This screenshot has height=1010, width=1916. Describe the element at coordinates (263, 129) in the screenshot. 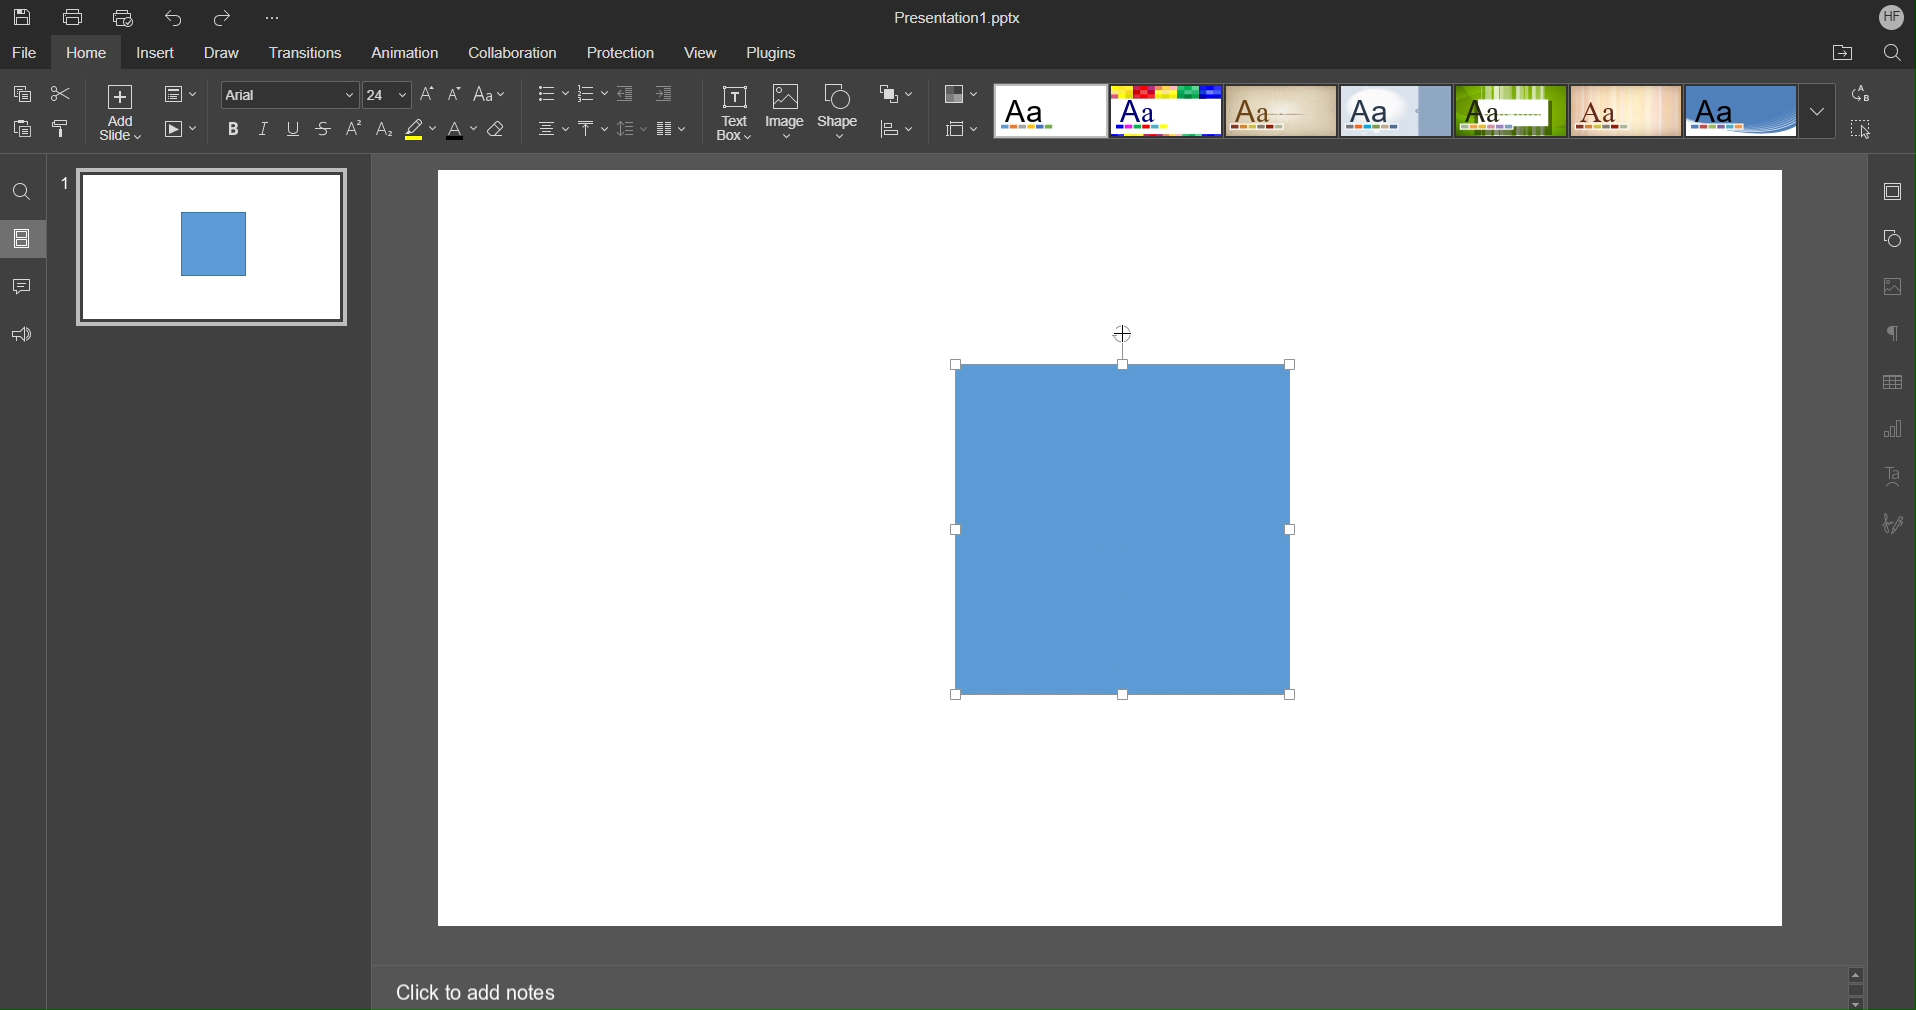

I see `Italics` at that location.